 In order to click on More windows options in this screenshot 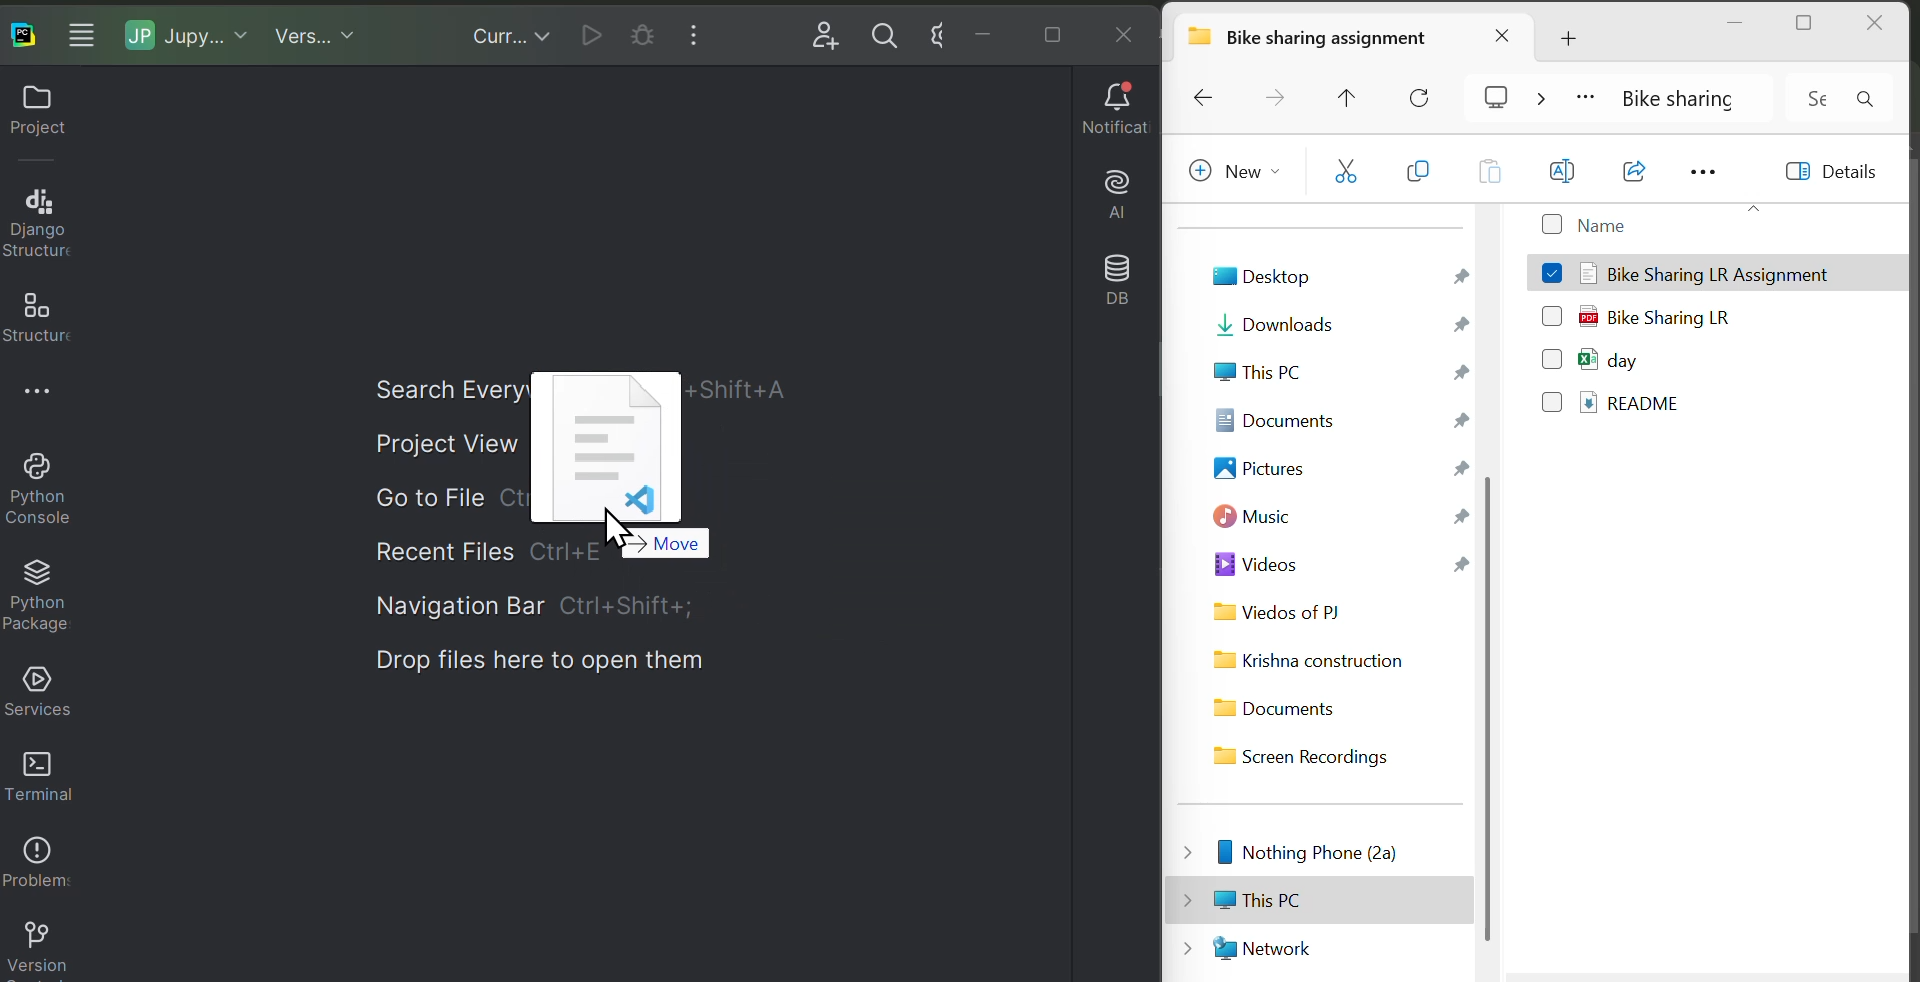, I will do `click(88, 32)`.